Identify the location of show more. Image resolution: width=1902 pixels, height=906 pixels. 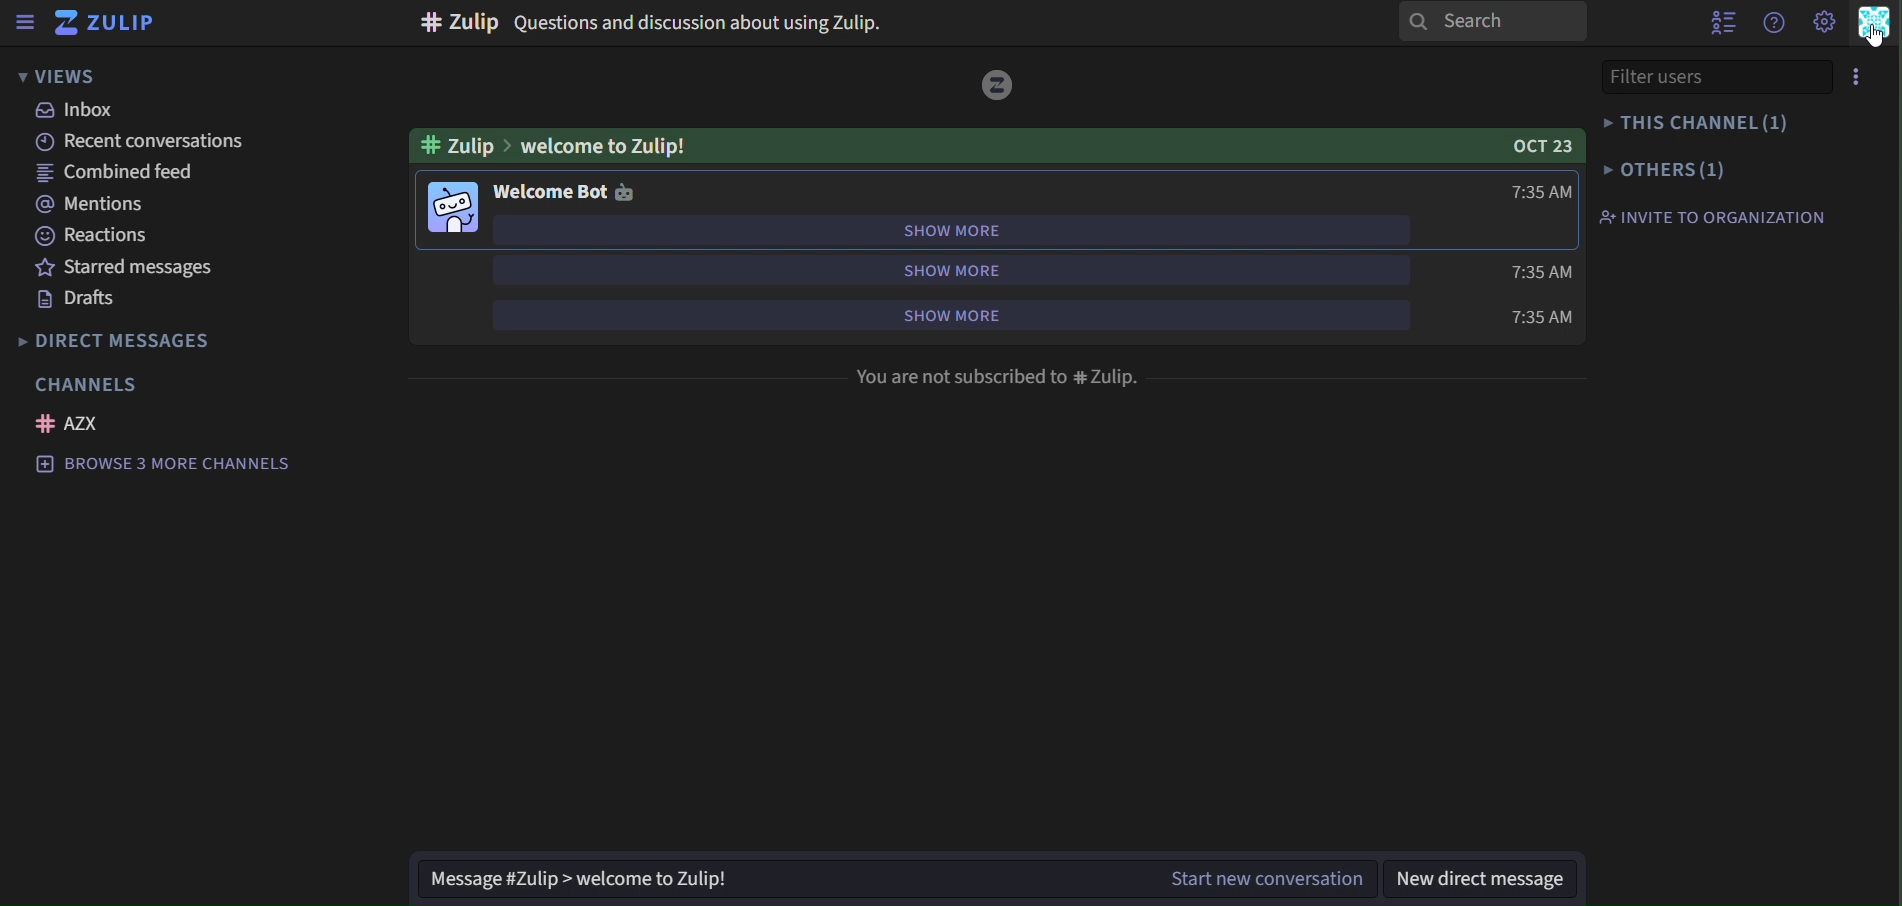
(953, 269).